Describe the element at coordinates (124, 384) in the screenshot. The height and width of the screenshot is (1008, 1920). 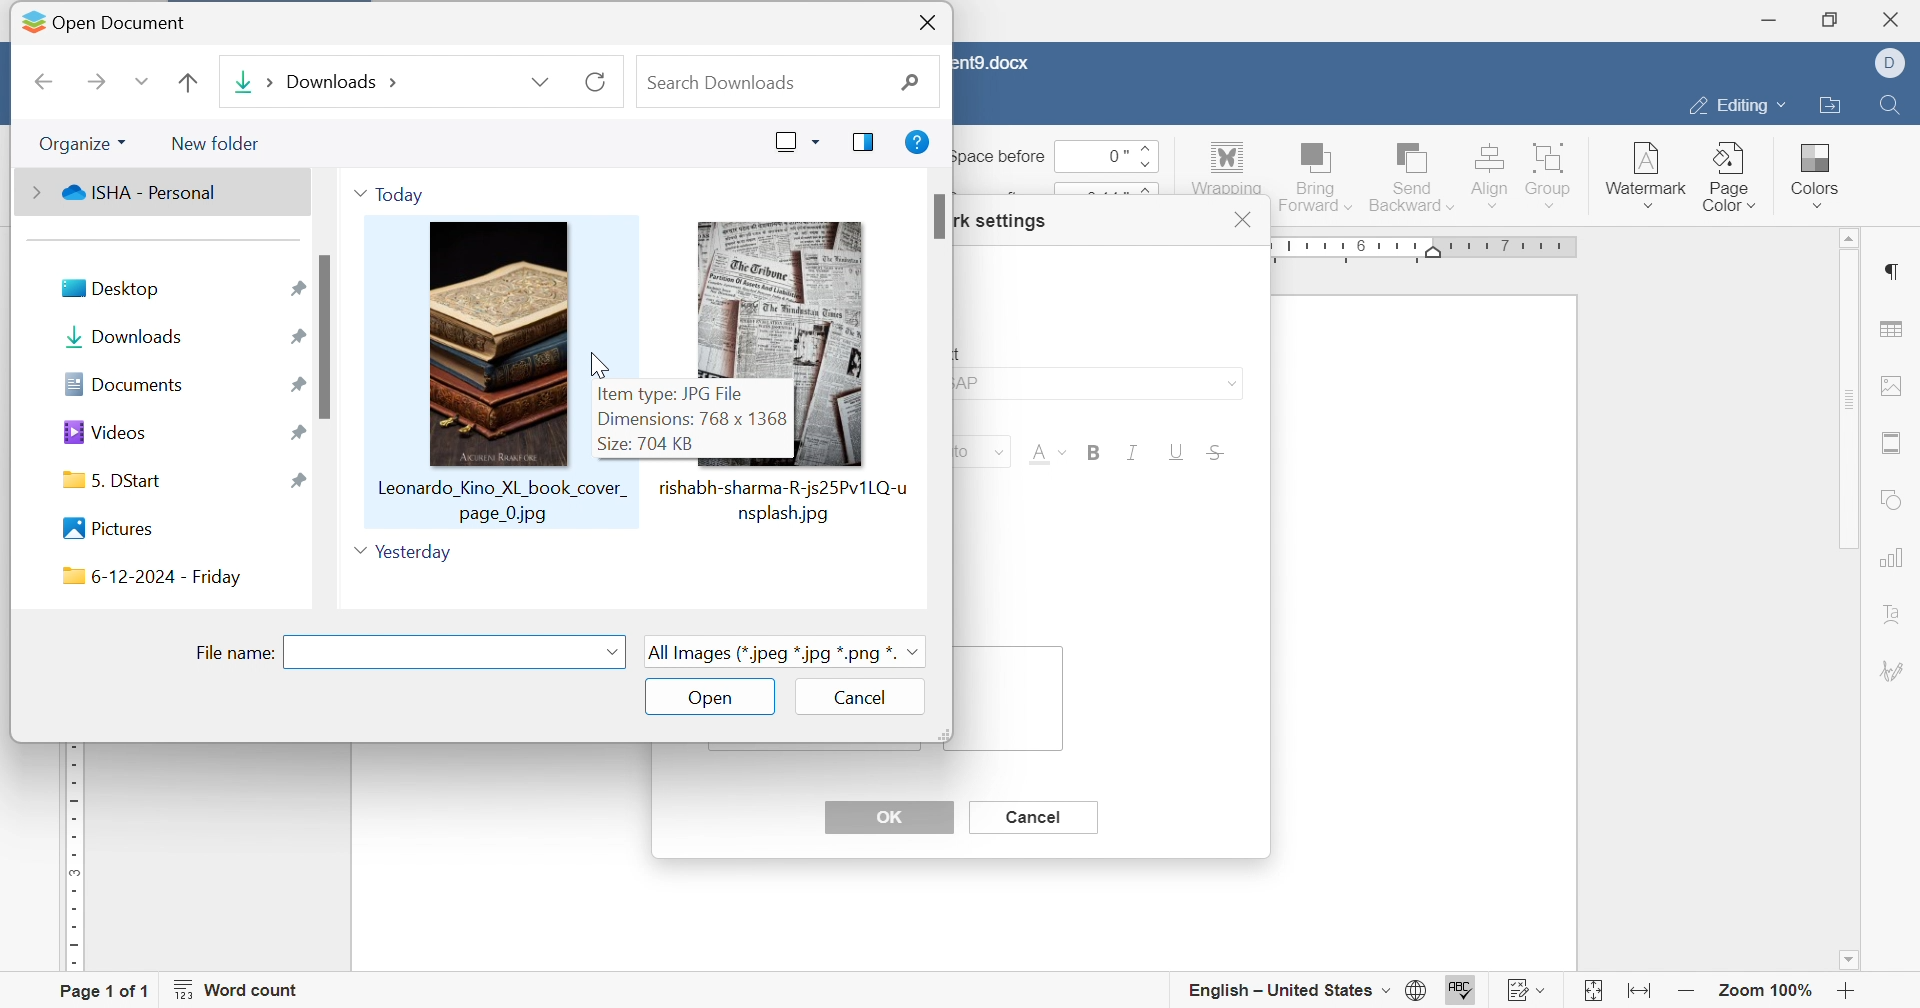
I see `documents` at that location.